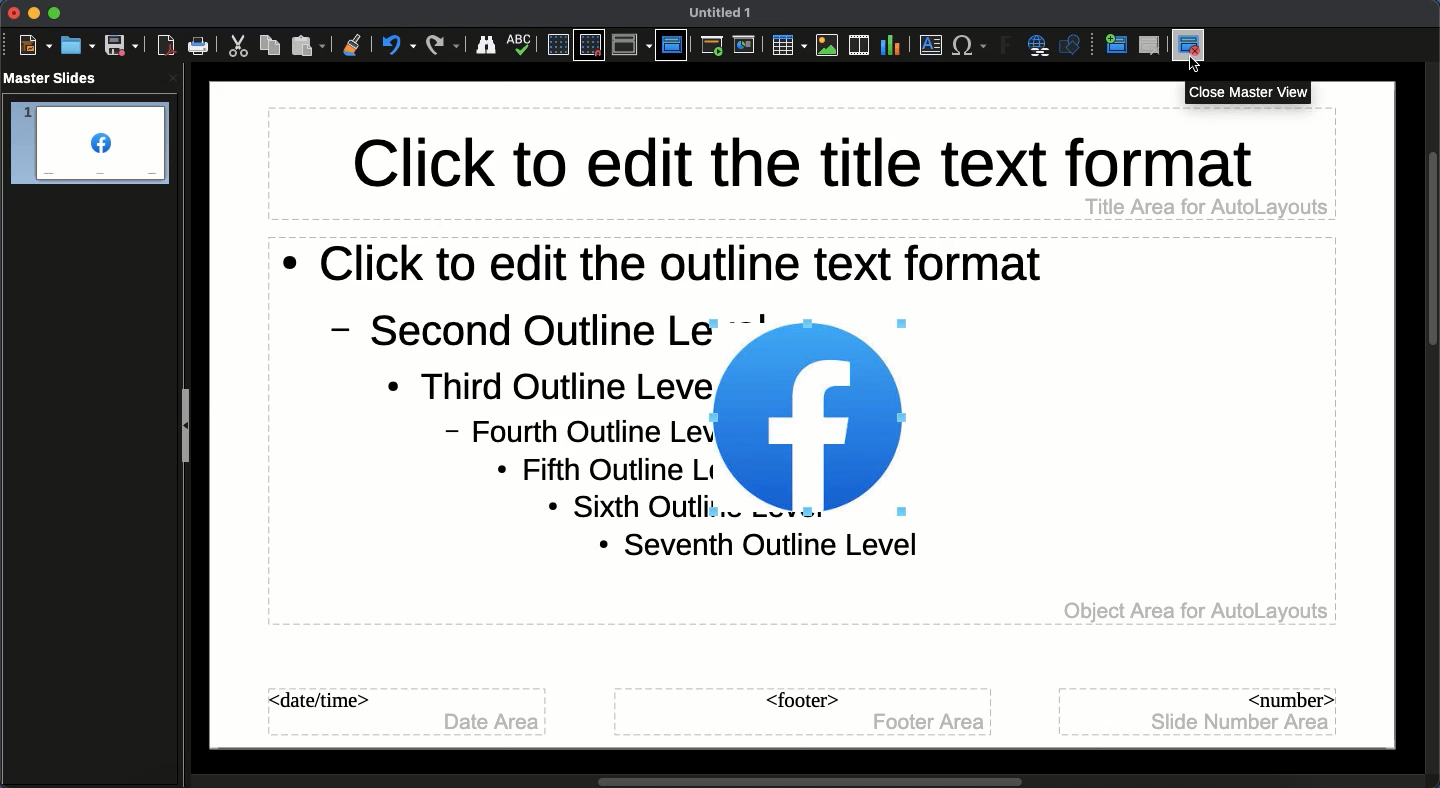 This screenshot has width=1440, height=788. I want to click on Slide 1, so click(92, 143).